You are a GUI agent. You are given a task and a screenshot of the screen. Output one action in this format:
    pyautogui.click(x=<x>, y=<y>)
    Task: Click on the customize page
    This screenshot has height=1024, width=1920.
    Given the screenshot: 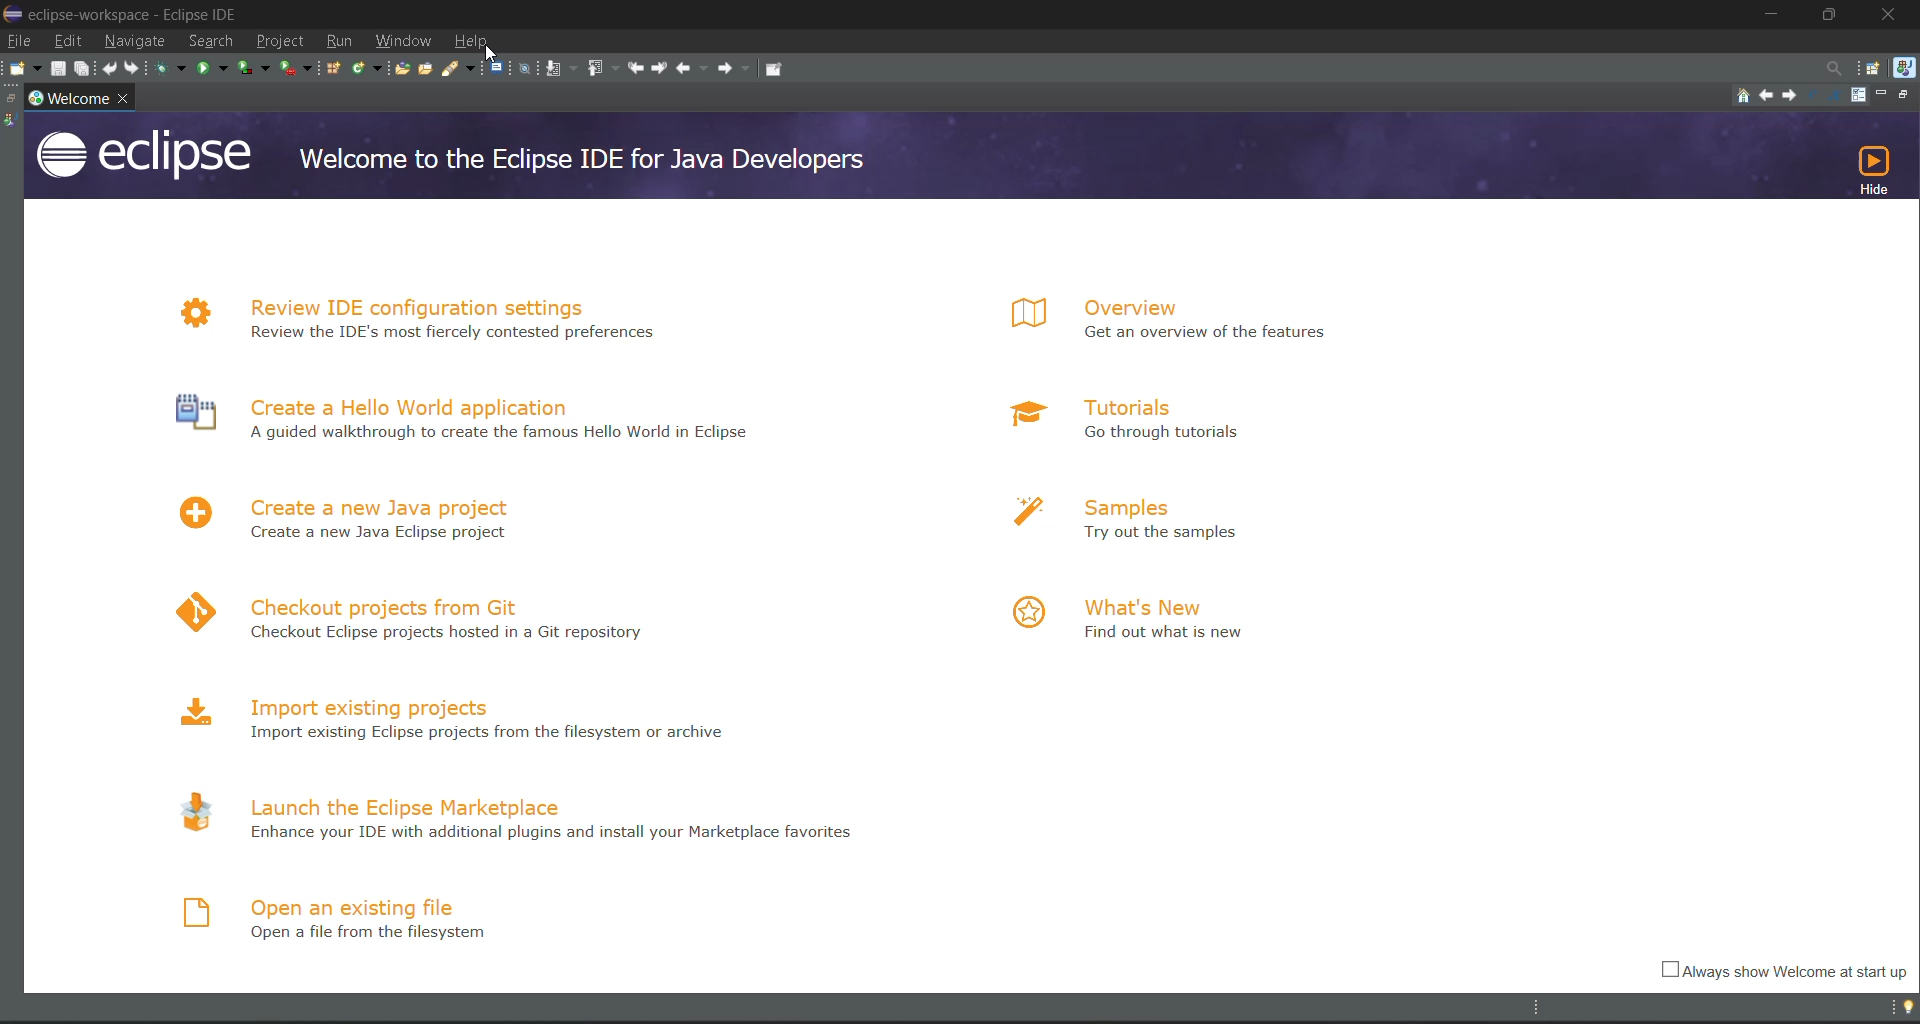 What is the action you would take?
    pyautogui.click(x=1863, y=94)
    